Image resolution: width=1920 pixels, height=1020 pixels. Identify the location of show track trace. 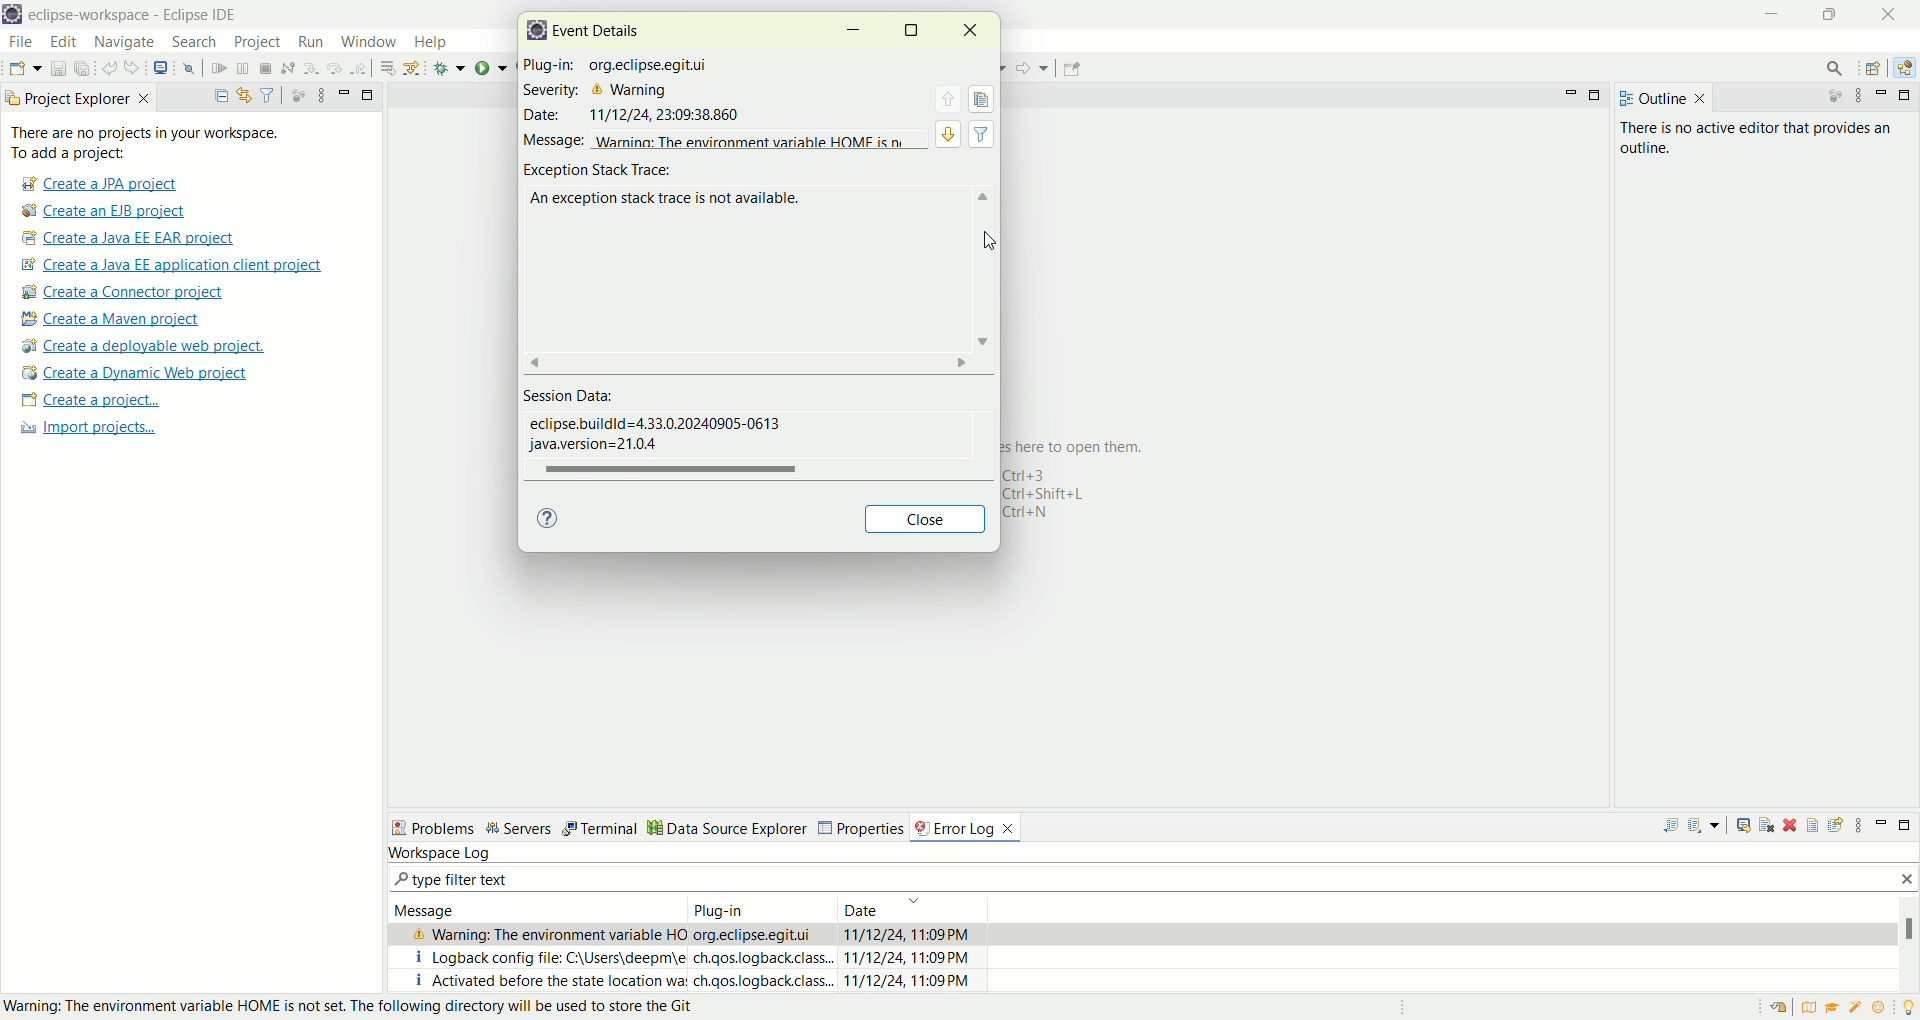
(1744, 831).